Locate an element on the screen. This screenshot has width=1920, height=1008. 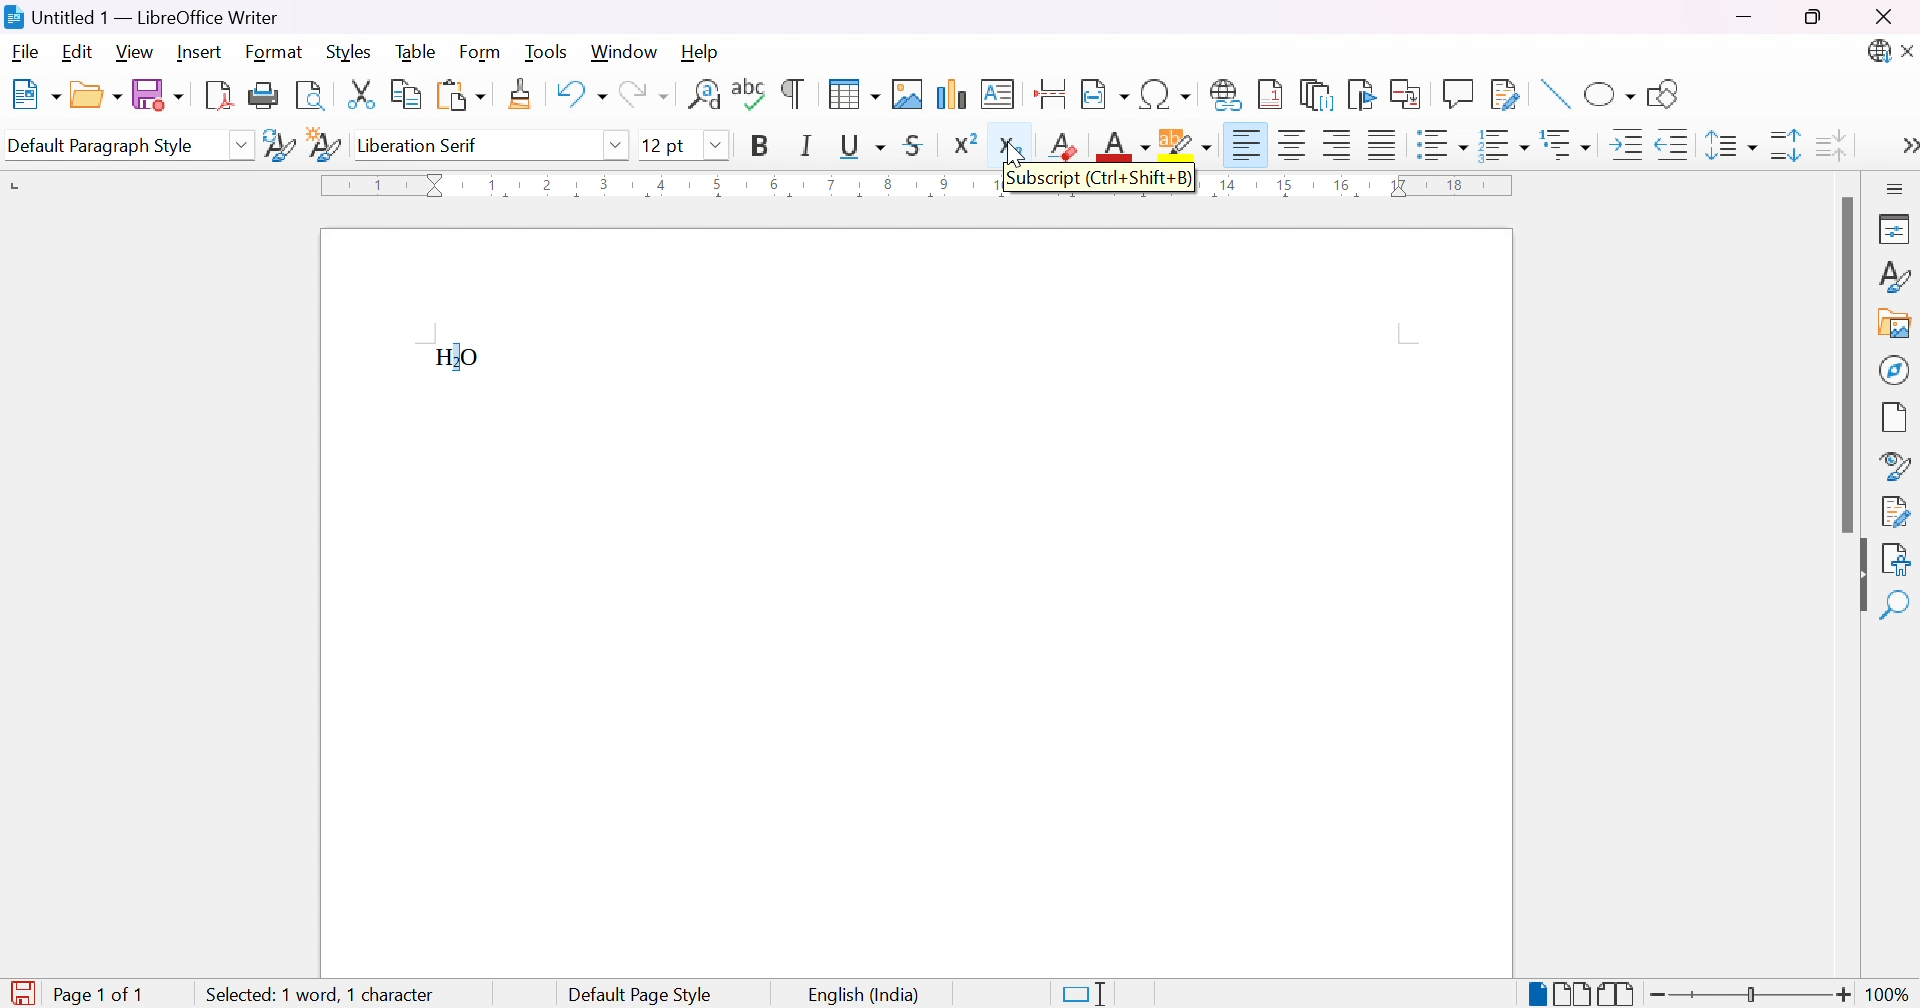
New style from selection is located at coordinates (327, 147).